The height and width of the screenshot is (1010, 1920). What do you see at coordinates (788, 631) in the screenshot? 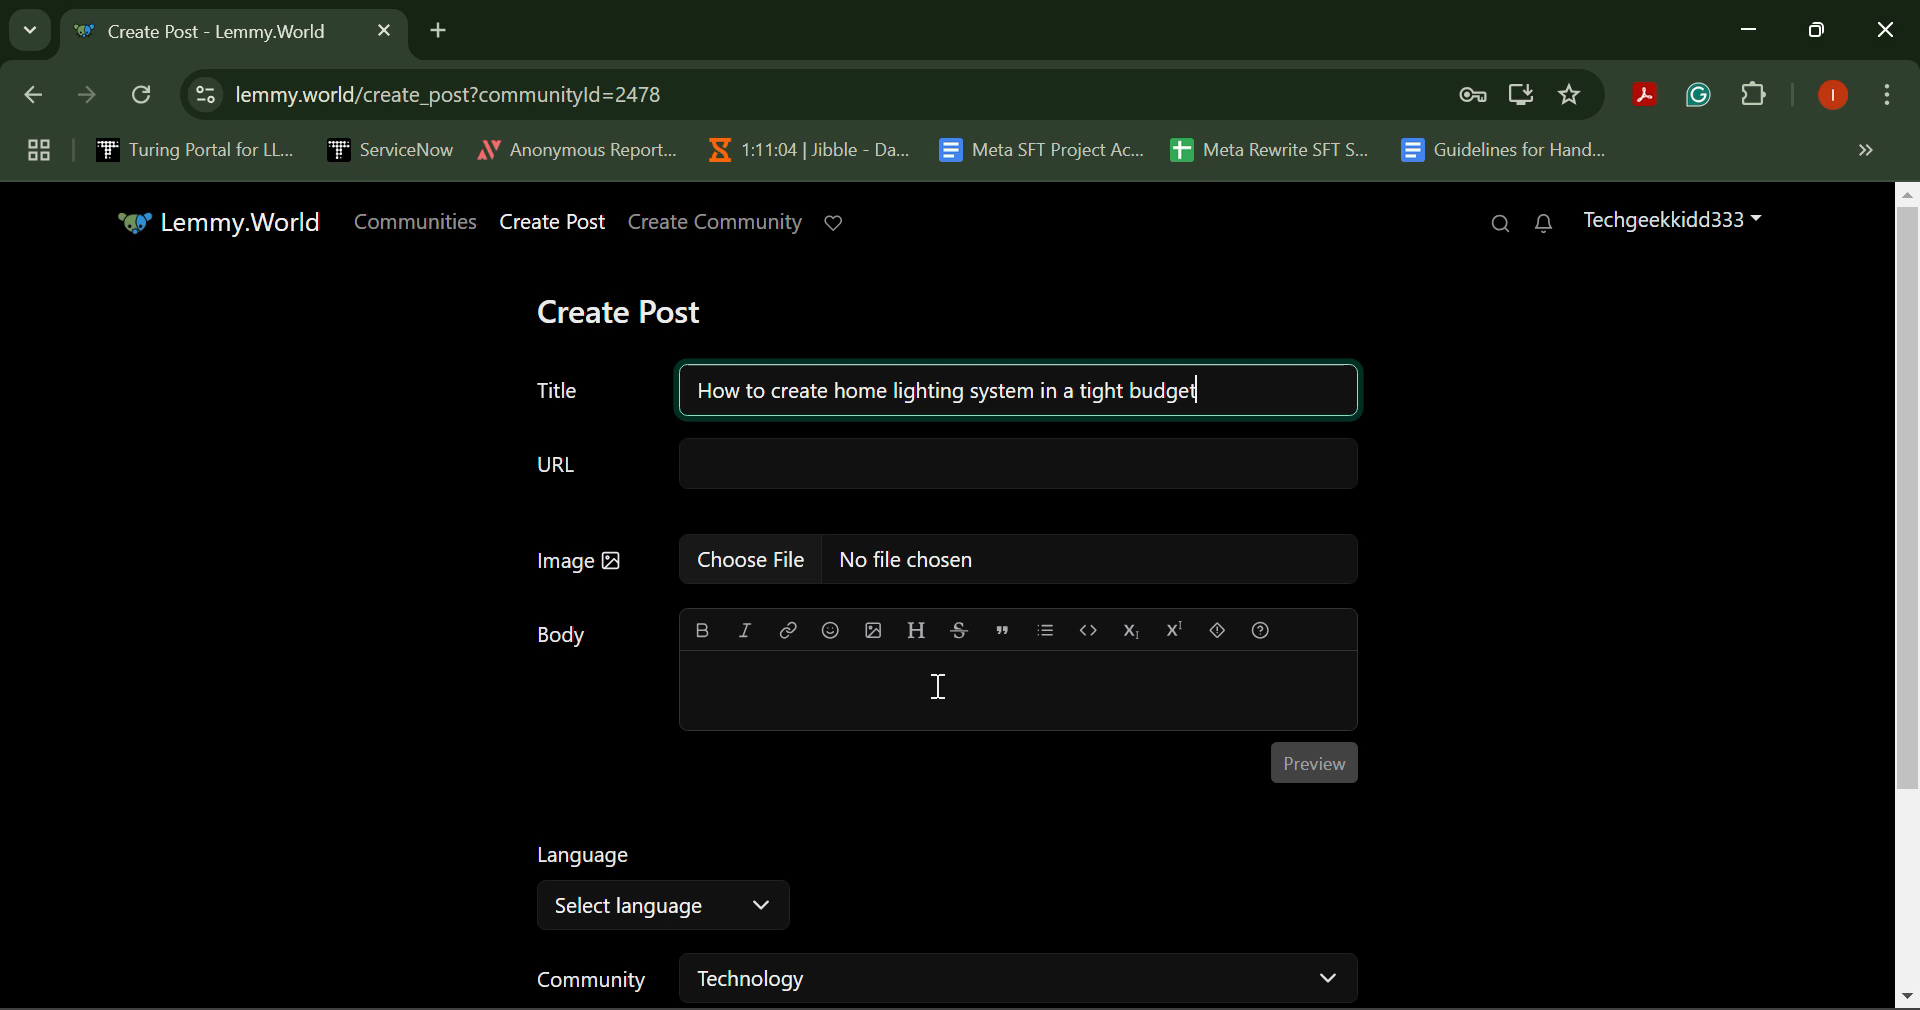
I see `link` at bounding box center [788, 631].